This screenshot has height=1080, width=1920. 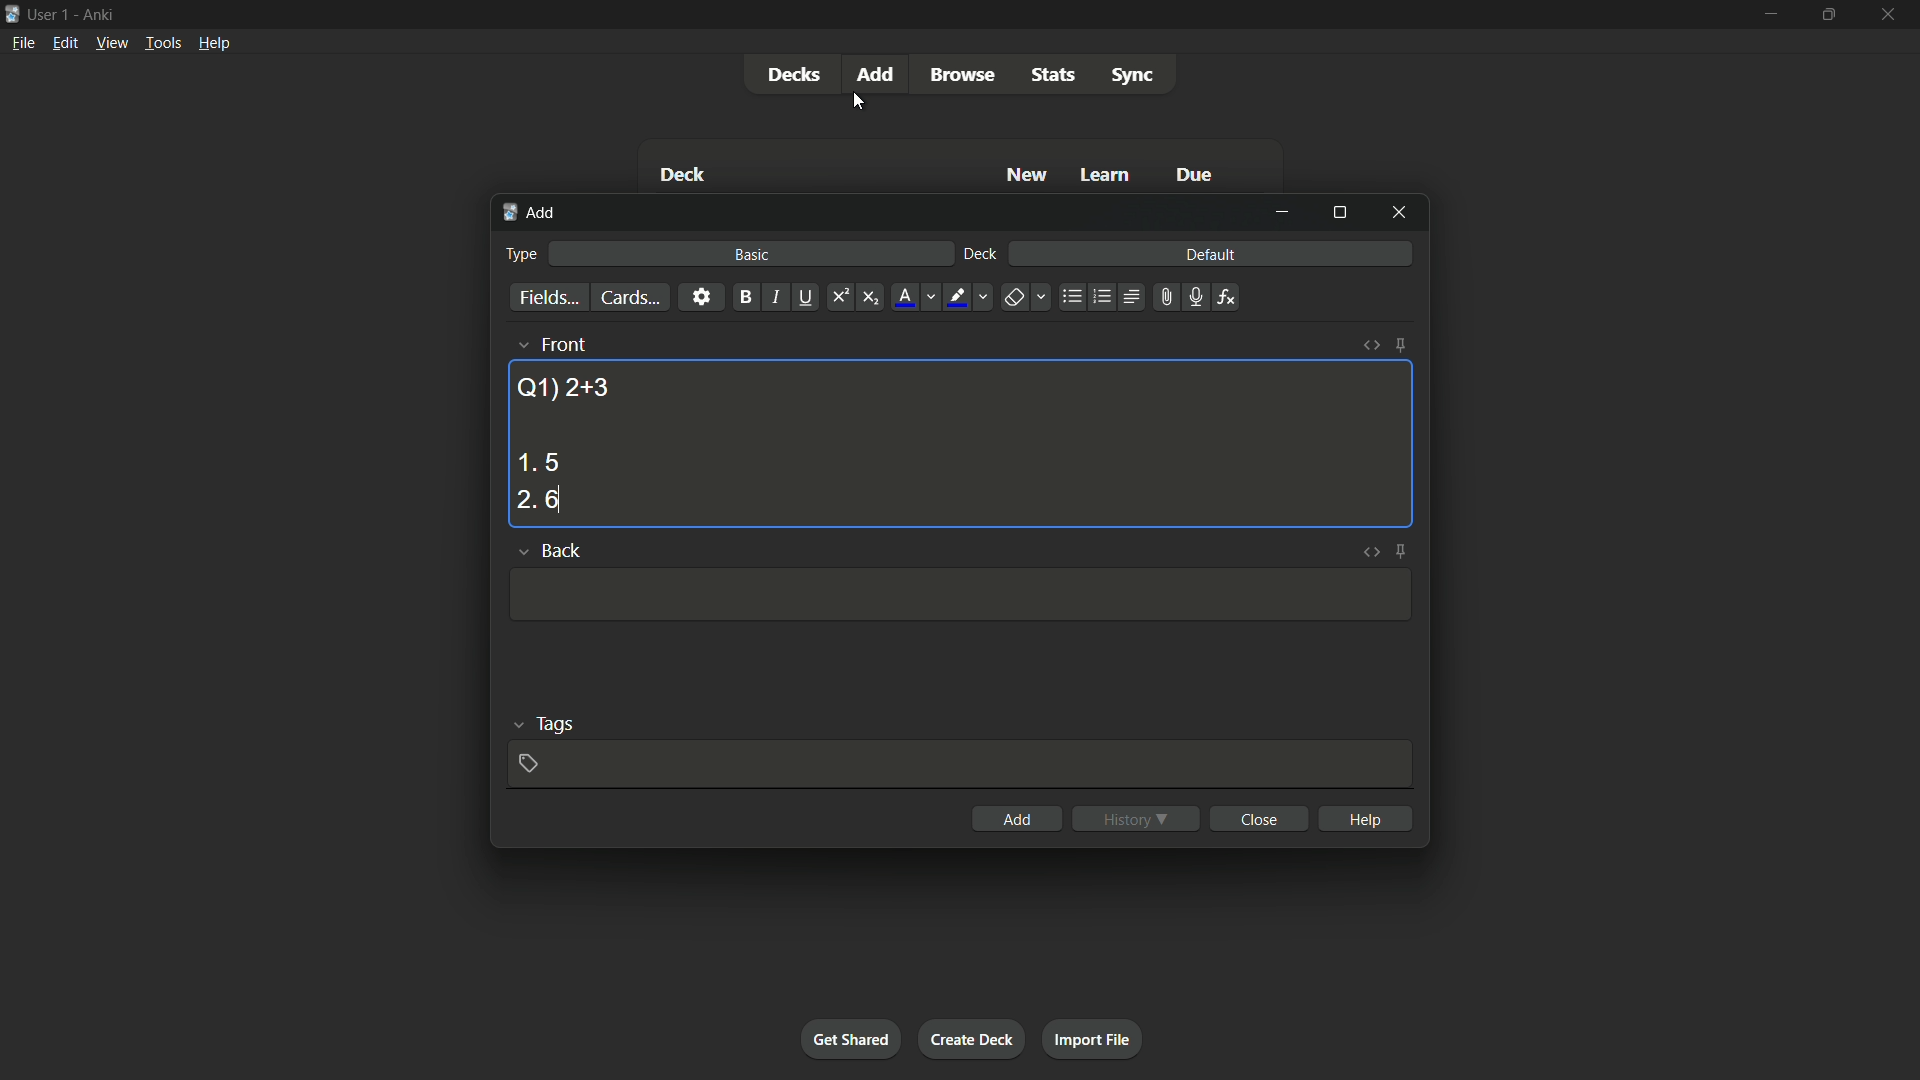 I want to click on italic, so click(x=774, y=297).